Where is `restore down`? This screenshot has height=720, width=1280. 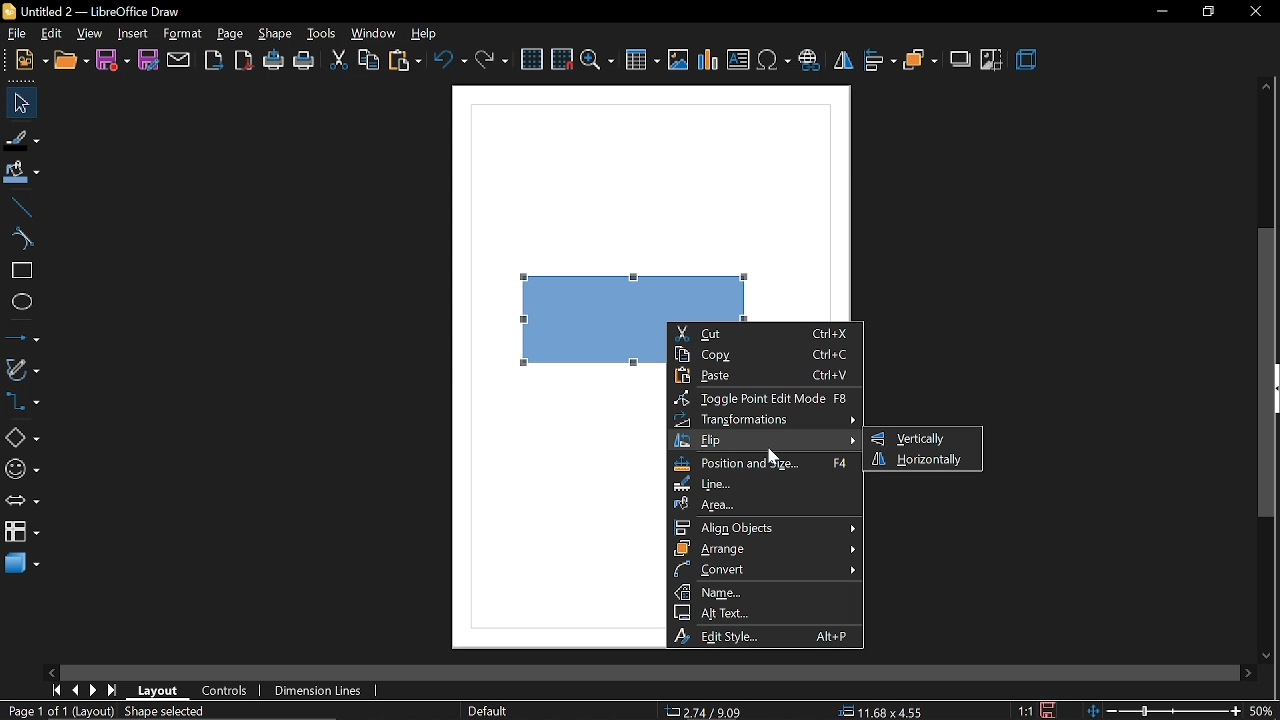
restore down is located at coordinates (1203, 12).